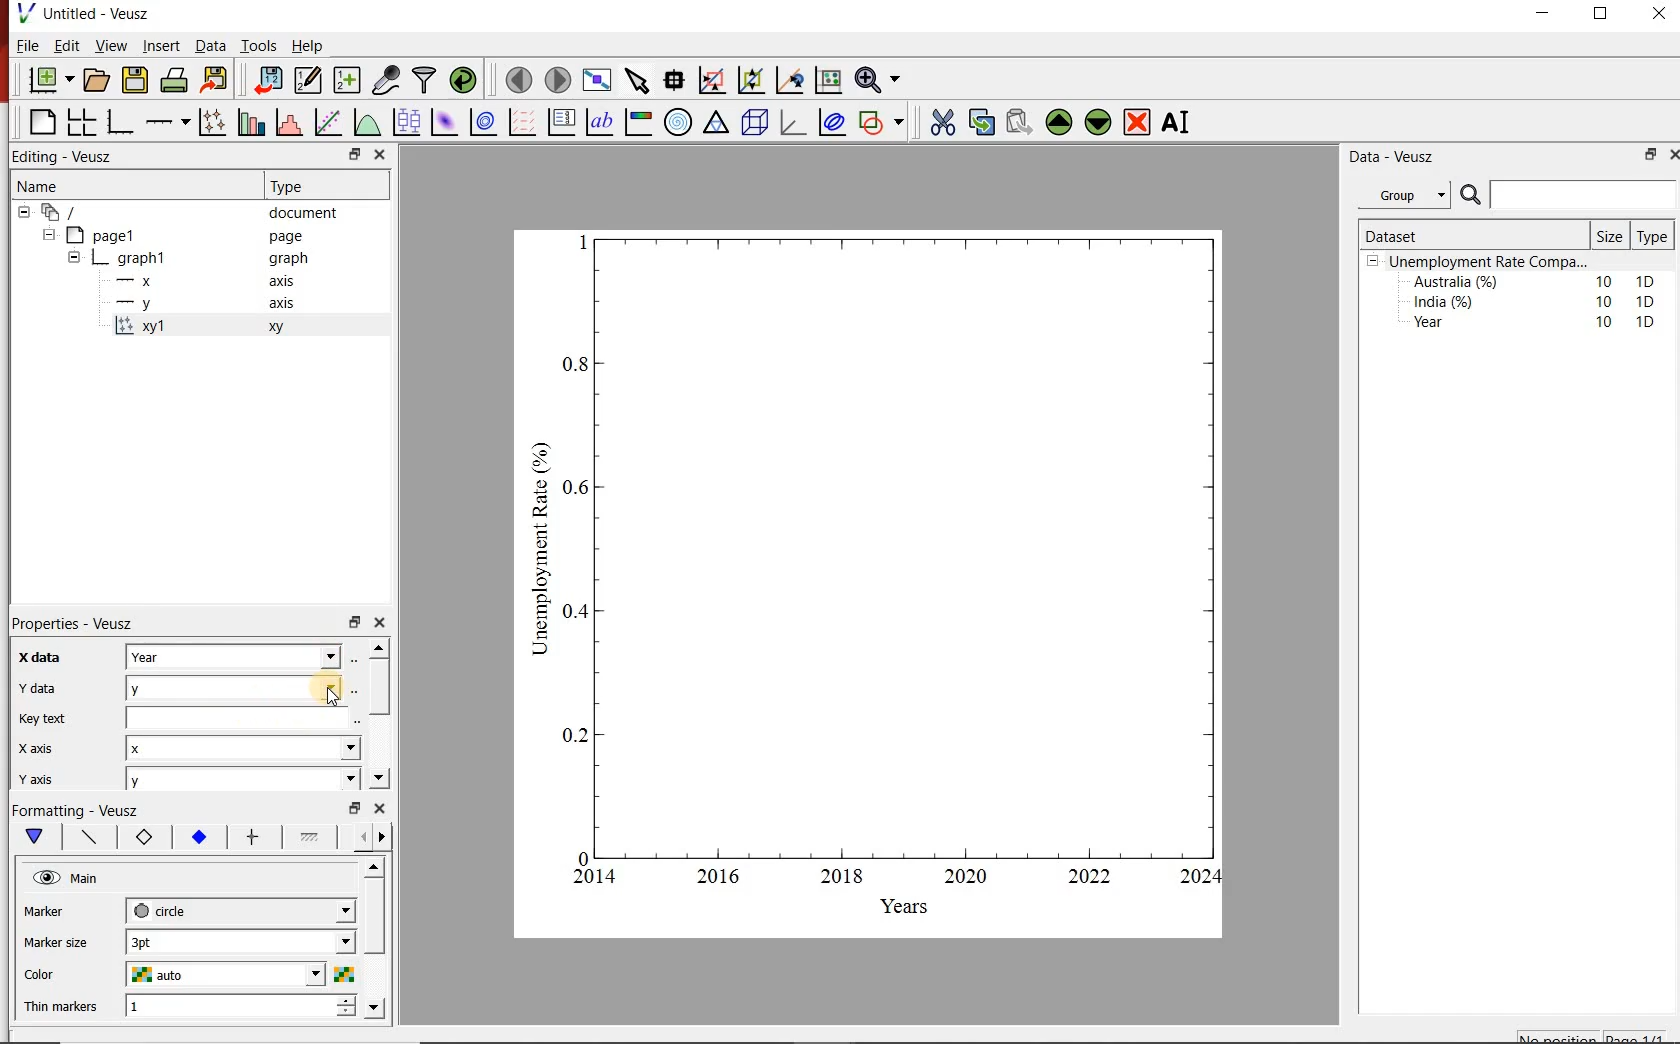 The width and height of the screenshot is (1680, 1044). Describe the element at coordinates (313, 186) in the screenshot. I see `Type` at that location.